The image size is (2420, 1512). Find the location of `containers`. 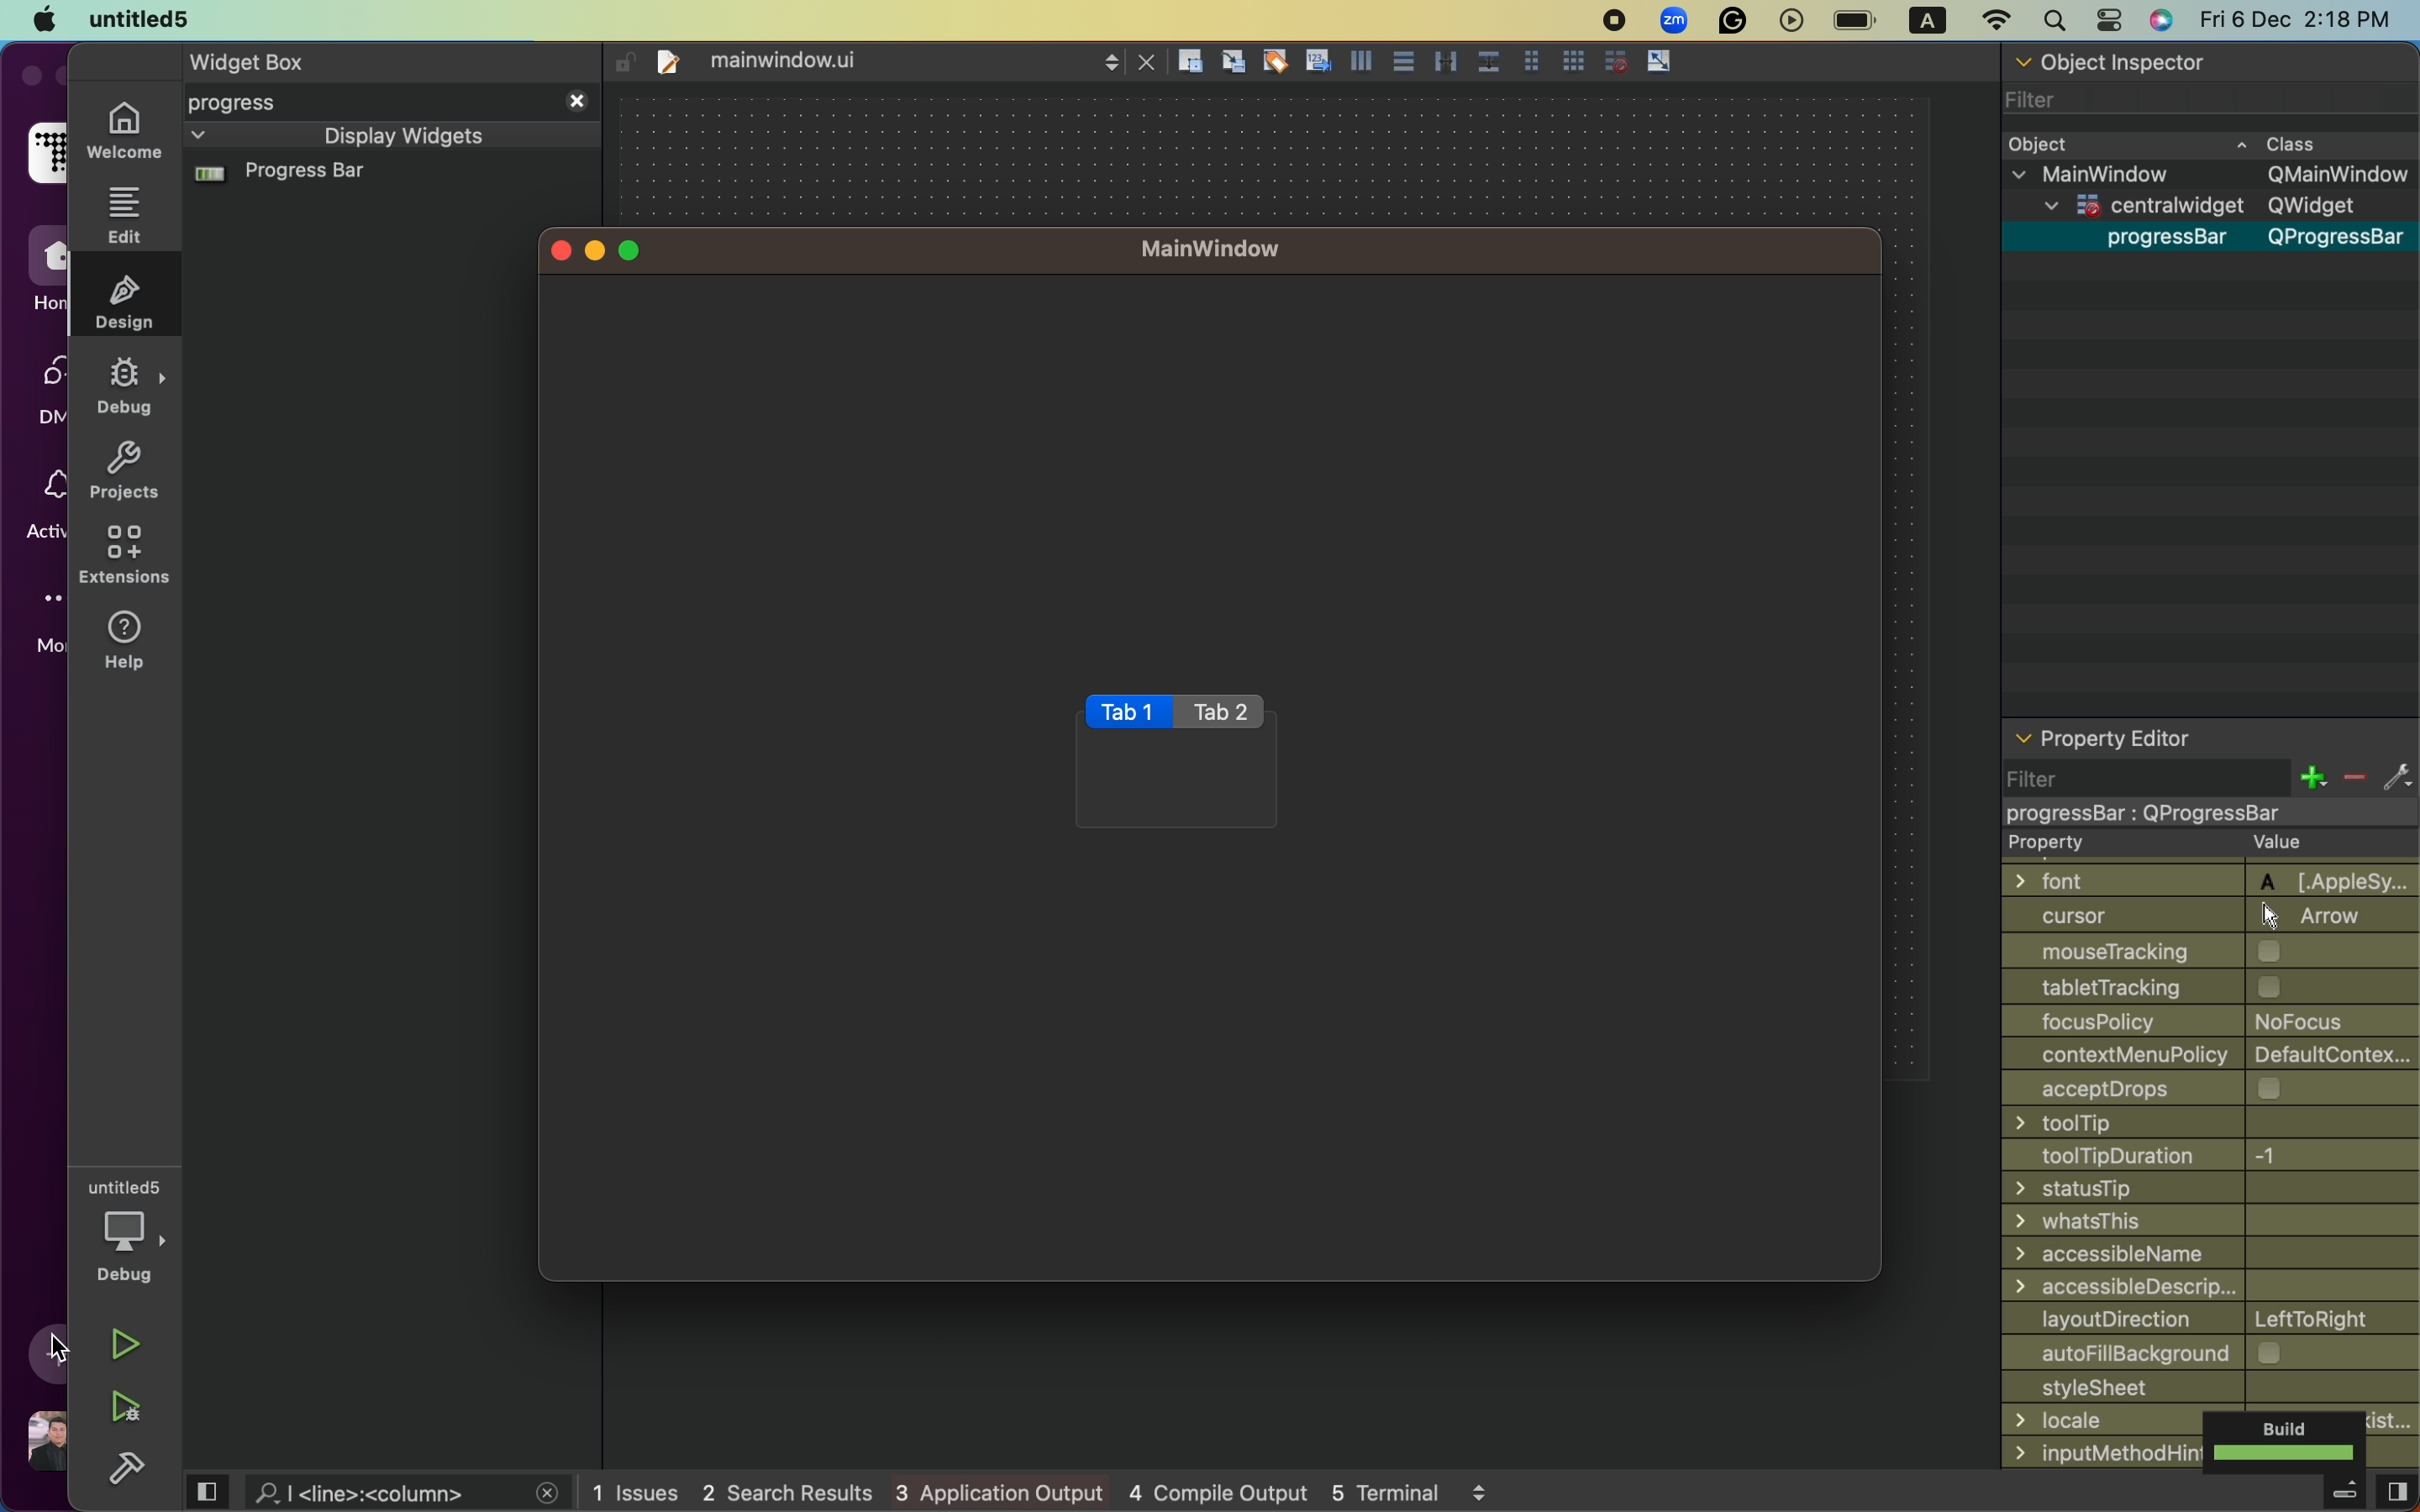

containers is located at coordinates (336, 99).